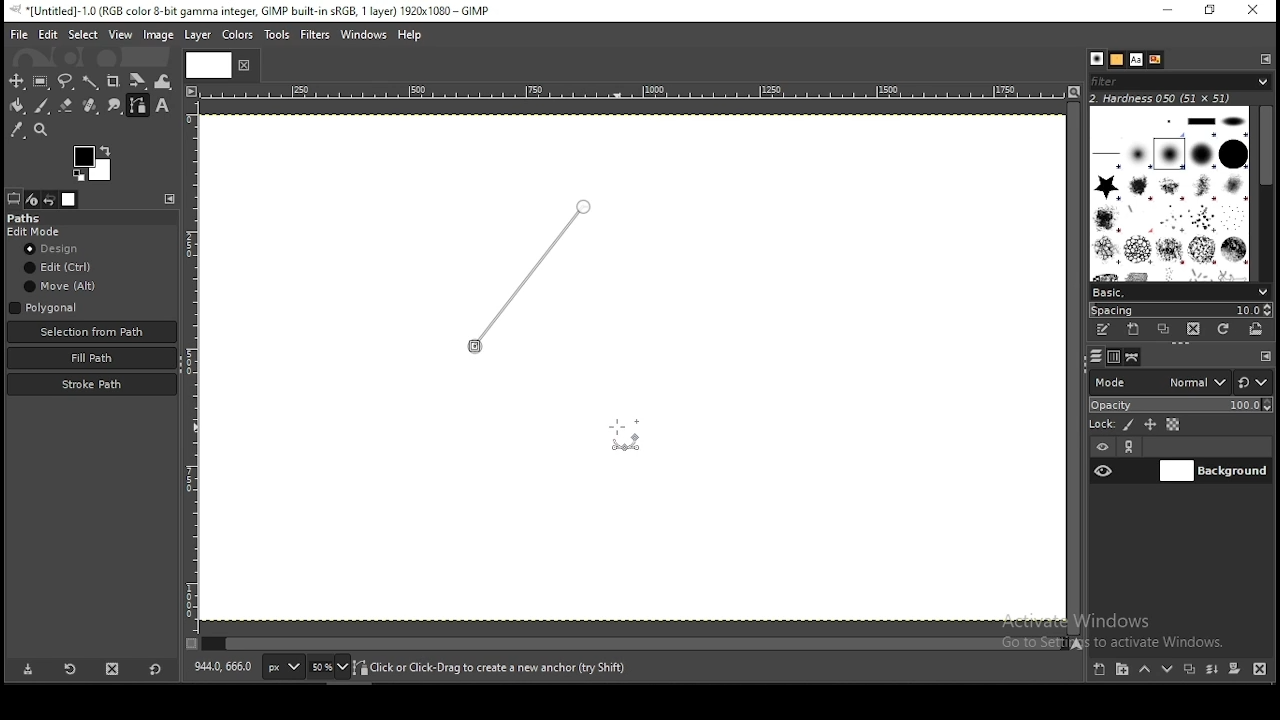 Image resolution: width=1280 pixels, height=720 pixels. Describe the element at coordinates (276, 35) in the screenshot. I see `tools` at that location.